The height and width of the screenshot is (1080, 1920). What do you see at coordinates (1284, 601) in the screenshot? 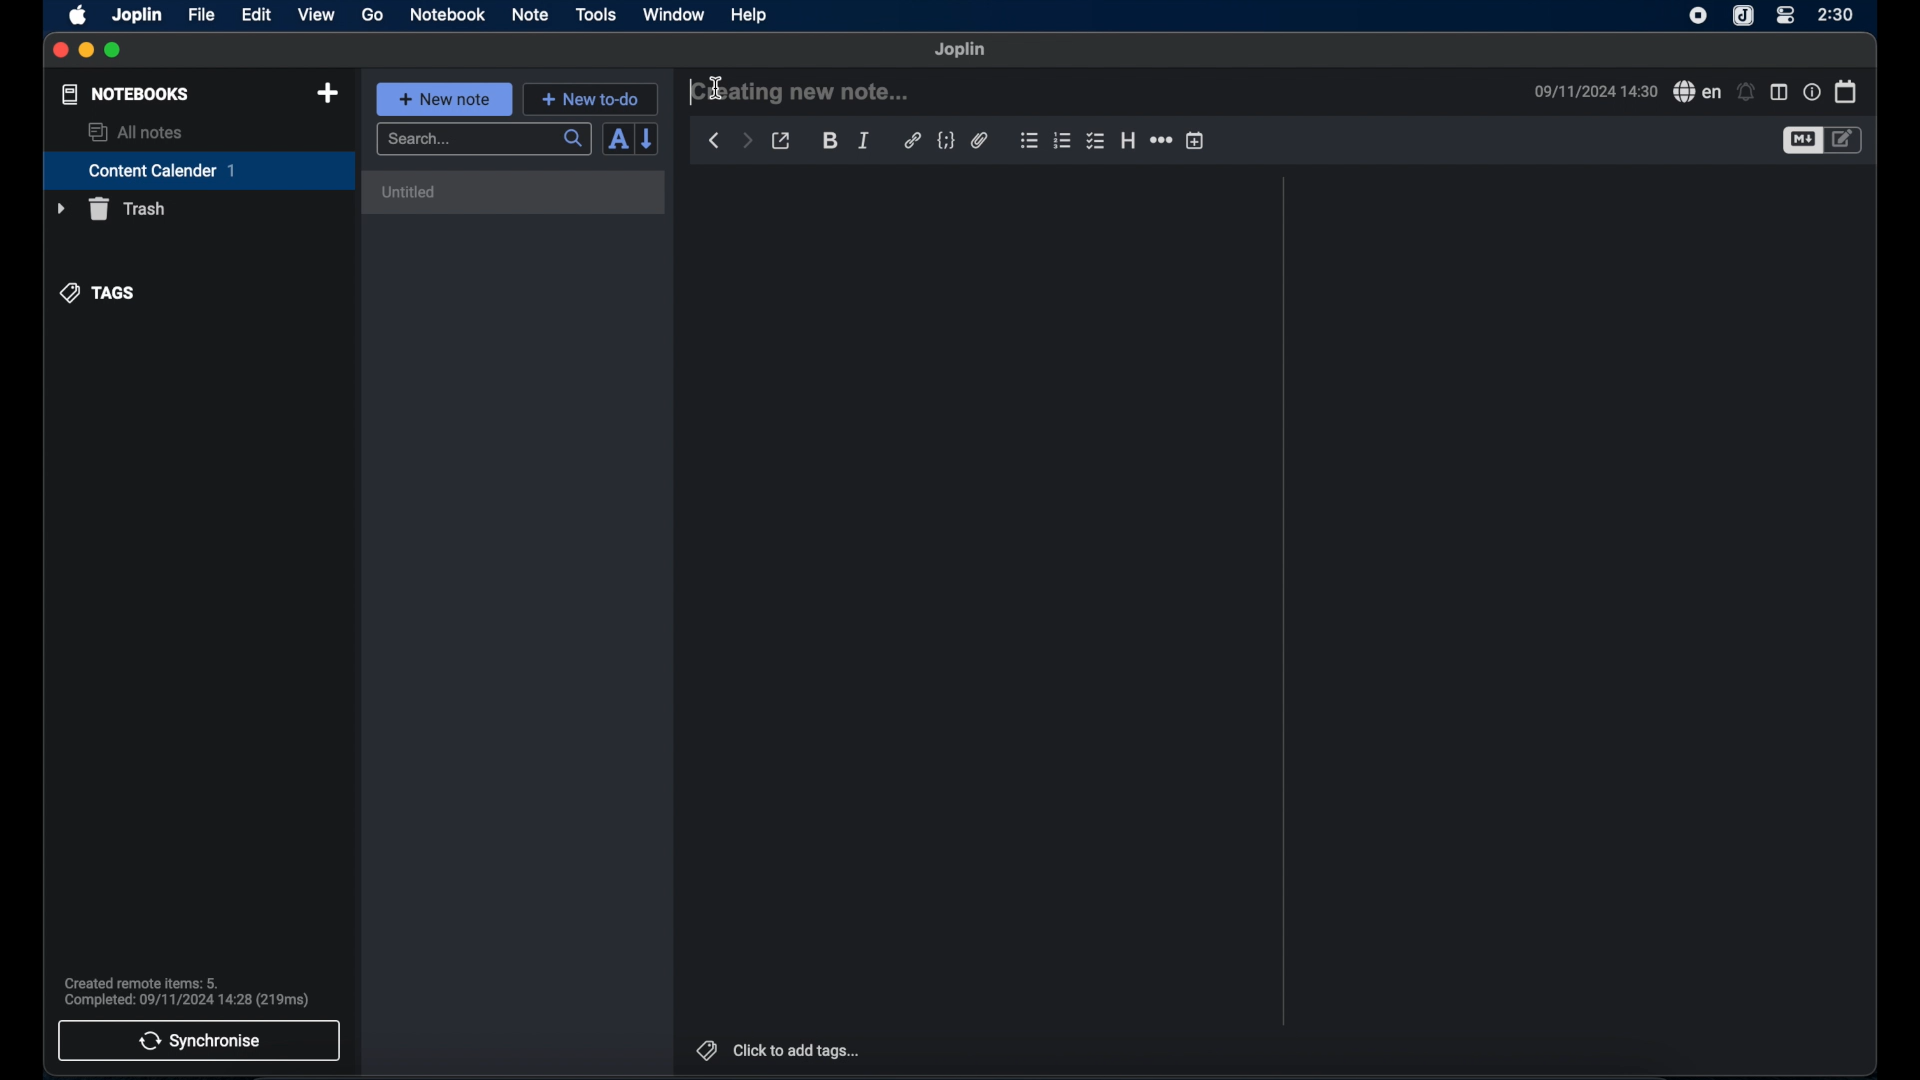
I see `divider` at bounding box center [1284, 601].